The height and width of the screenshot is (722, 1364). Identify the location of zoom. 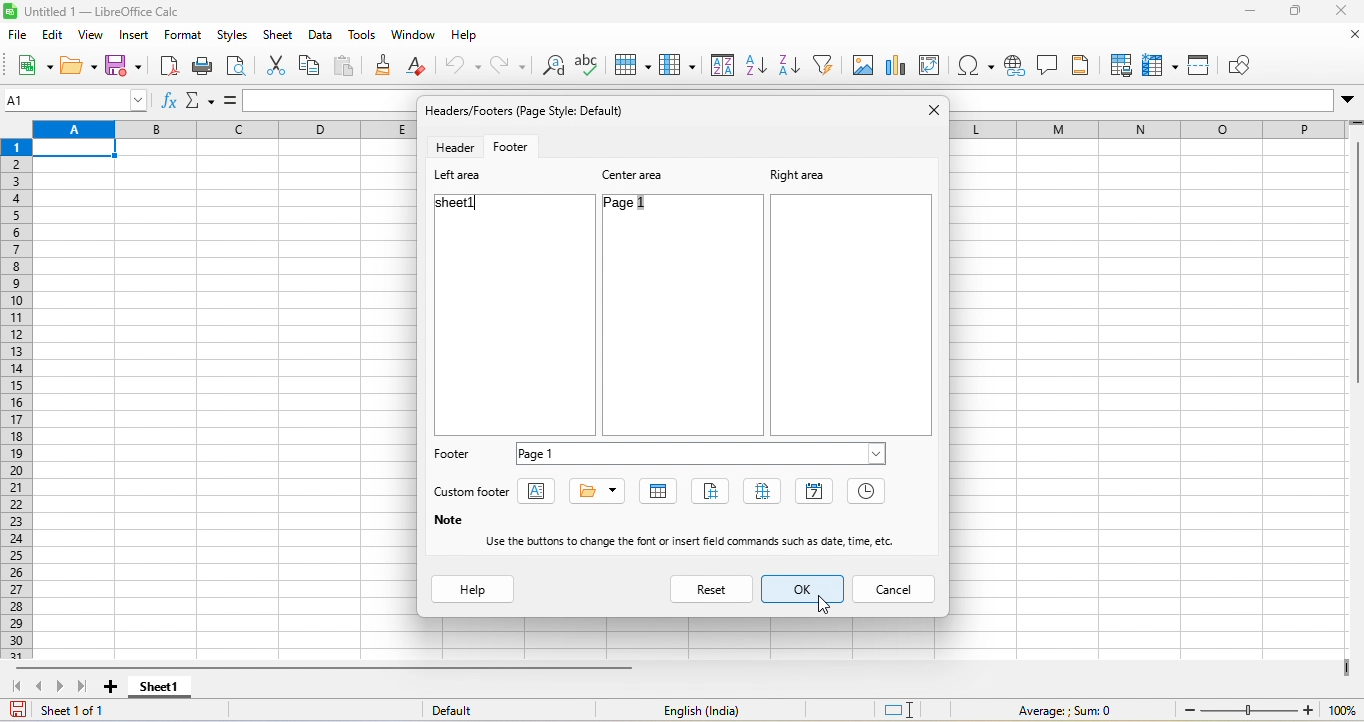
(1264, 711).